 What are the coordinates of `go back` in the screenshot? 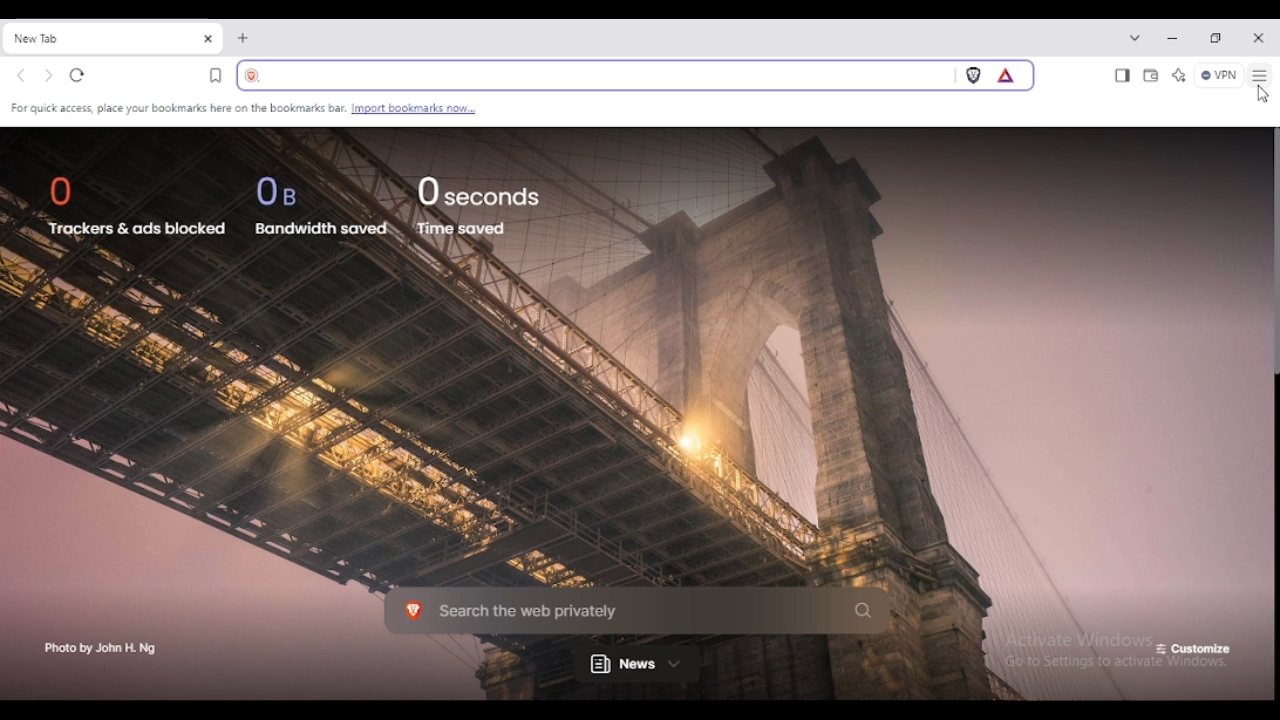 It's located at (22, 77).